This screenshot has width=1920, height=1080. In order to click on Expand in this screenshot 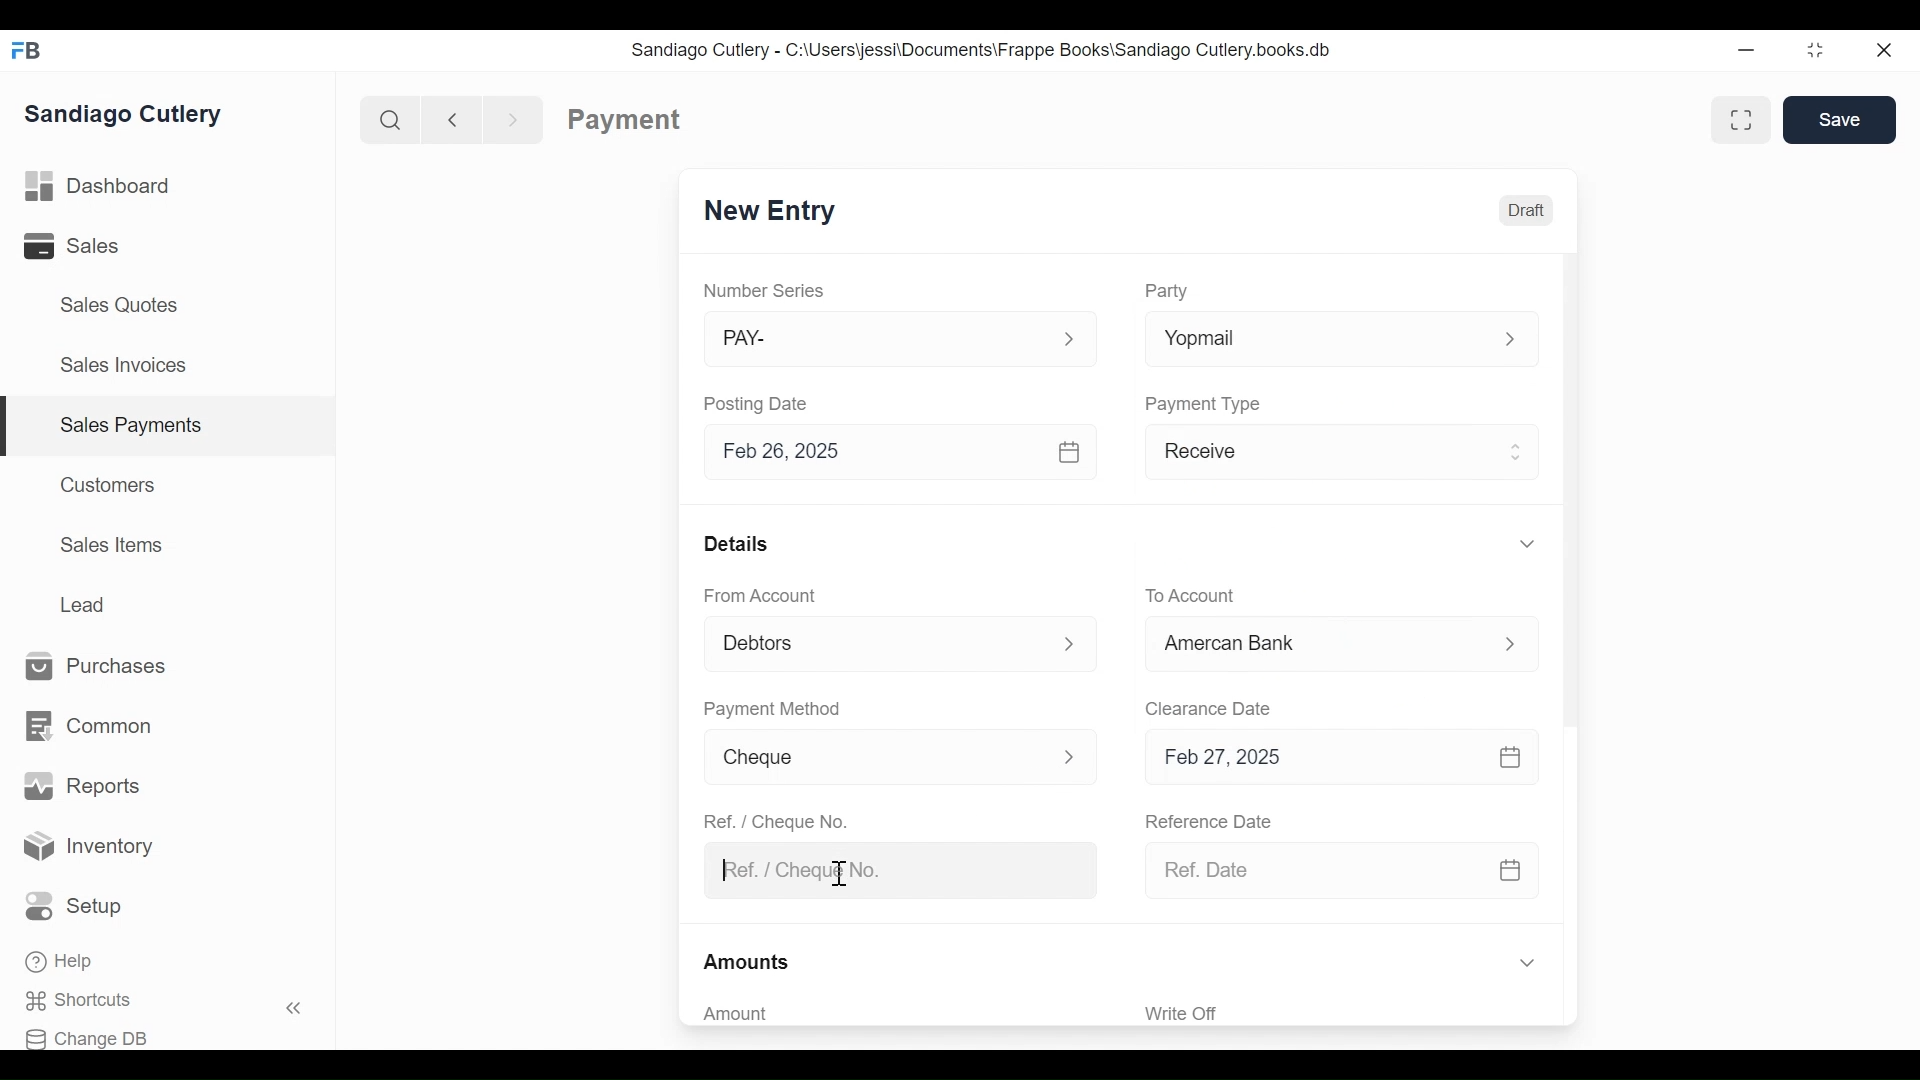, I will do `click(1518, 449)`.